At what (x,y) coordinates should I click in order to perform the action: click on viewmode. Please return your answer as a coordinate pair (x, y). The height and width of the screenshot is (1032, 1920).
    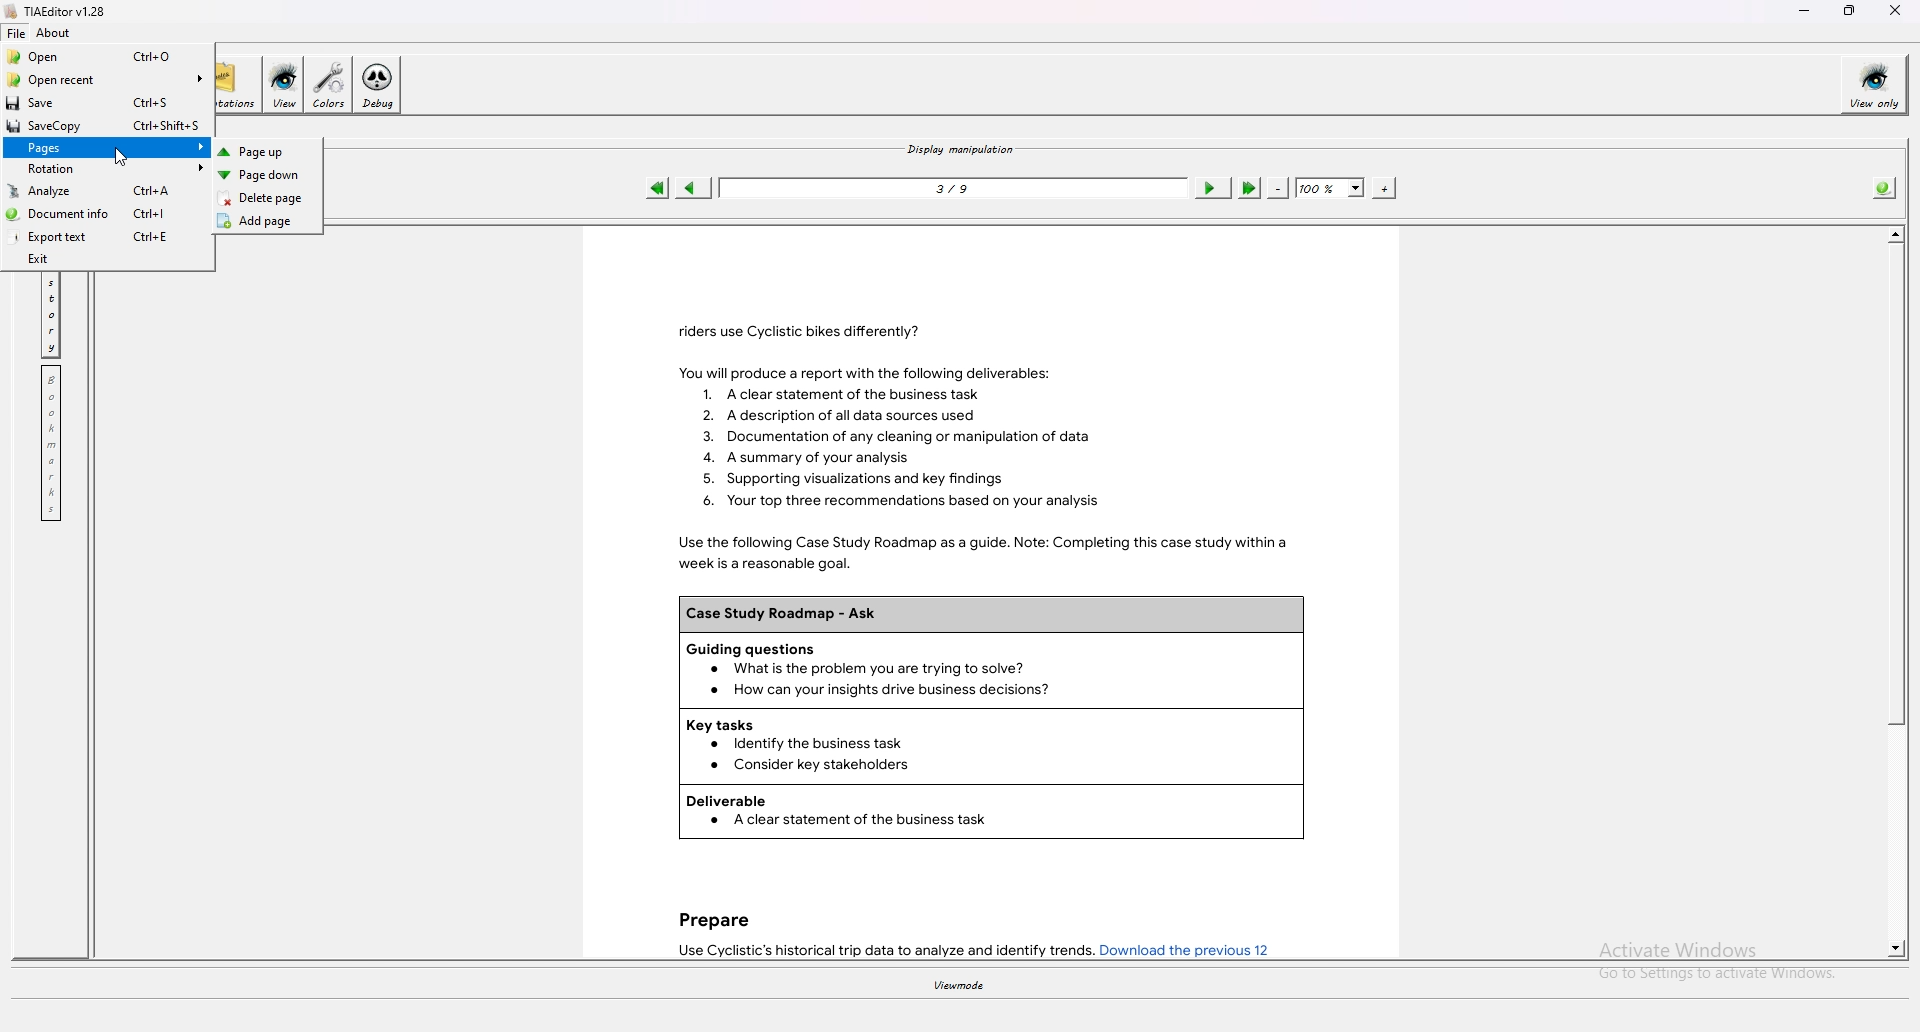
    Looking at the image, I should click on (958, 986).